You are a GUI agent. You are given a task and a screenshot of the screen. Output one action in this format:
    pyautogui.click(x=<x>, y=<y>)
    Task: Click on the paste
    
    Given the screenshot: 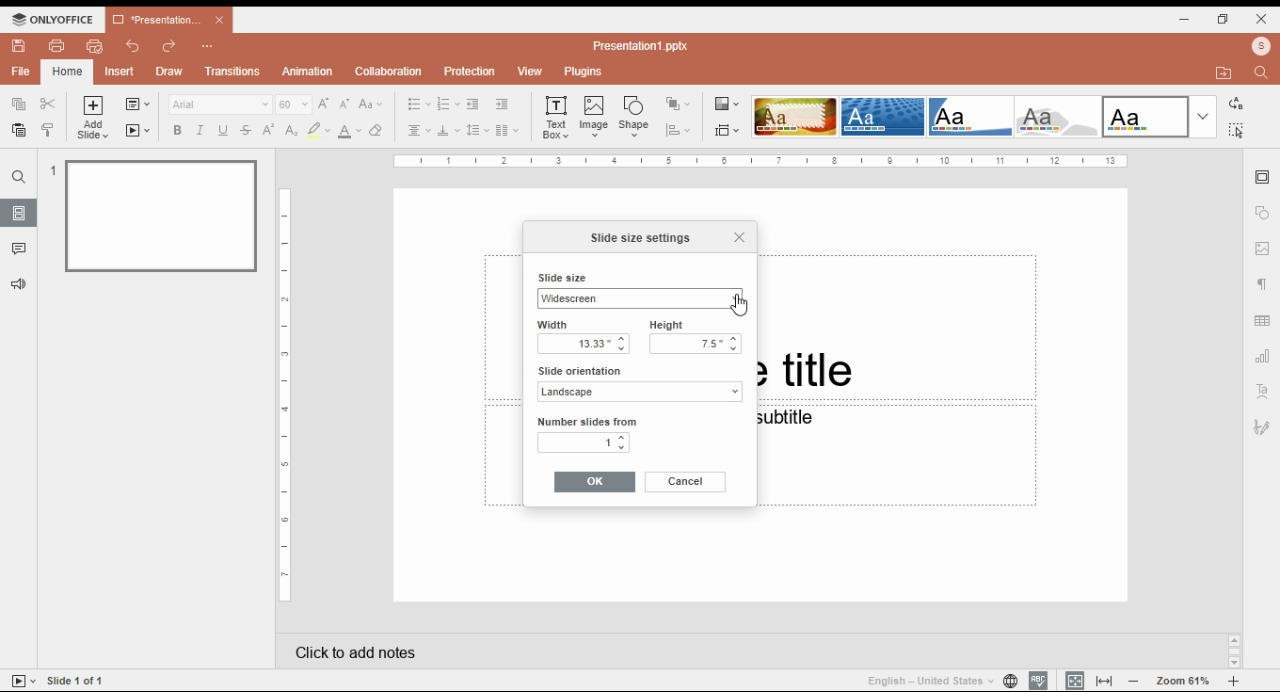 What is the action you would take?
    pyautogui.click(x=17, y=130)
    